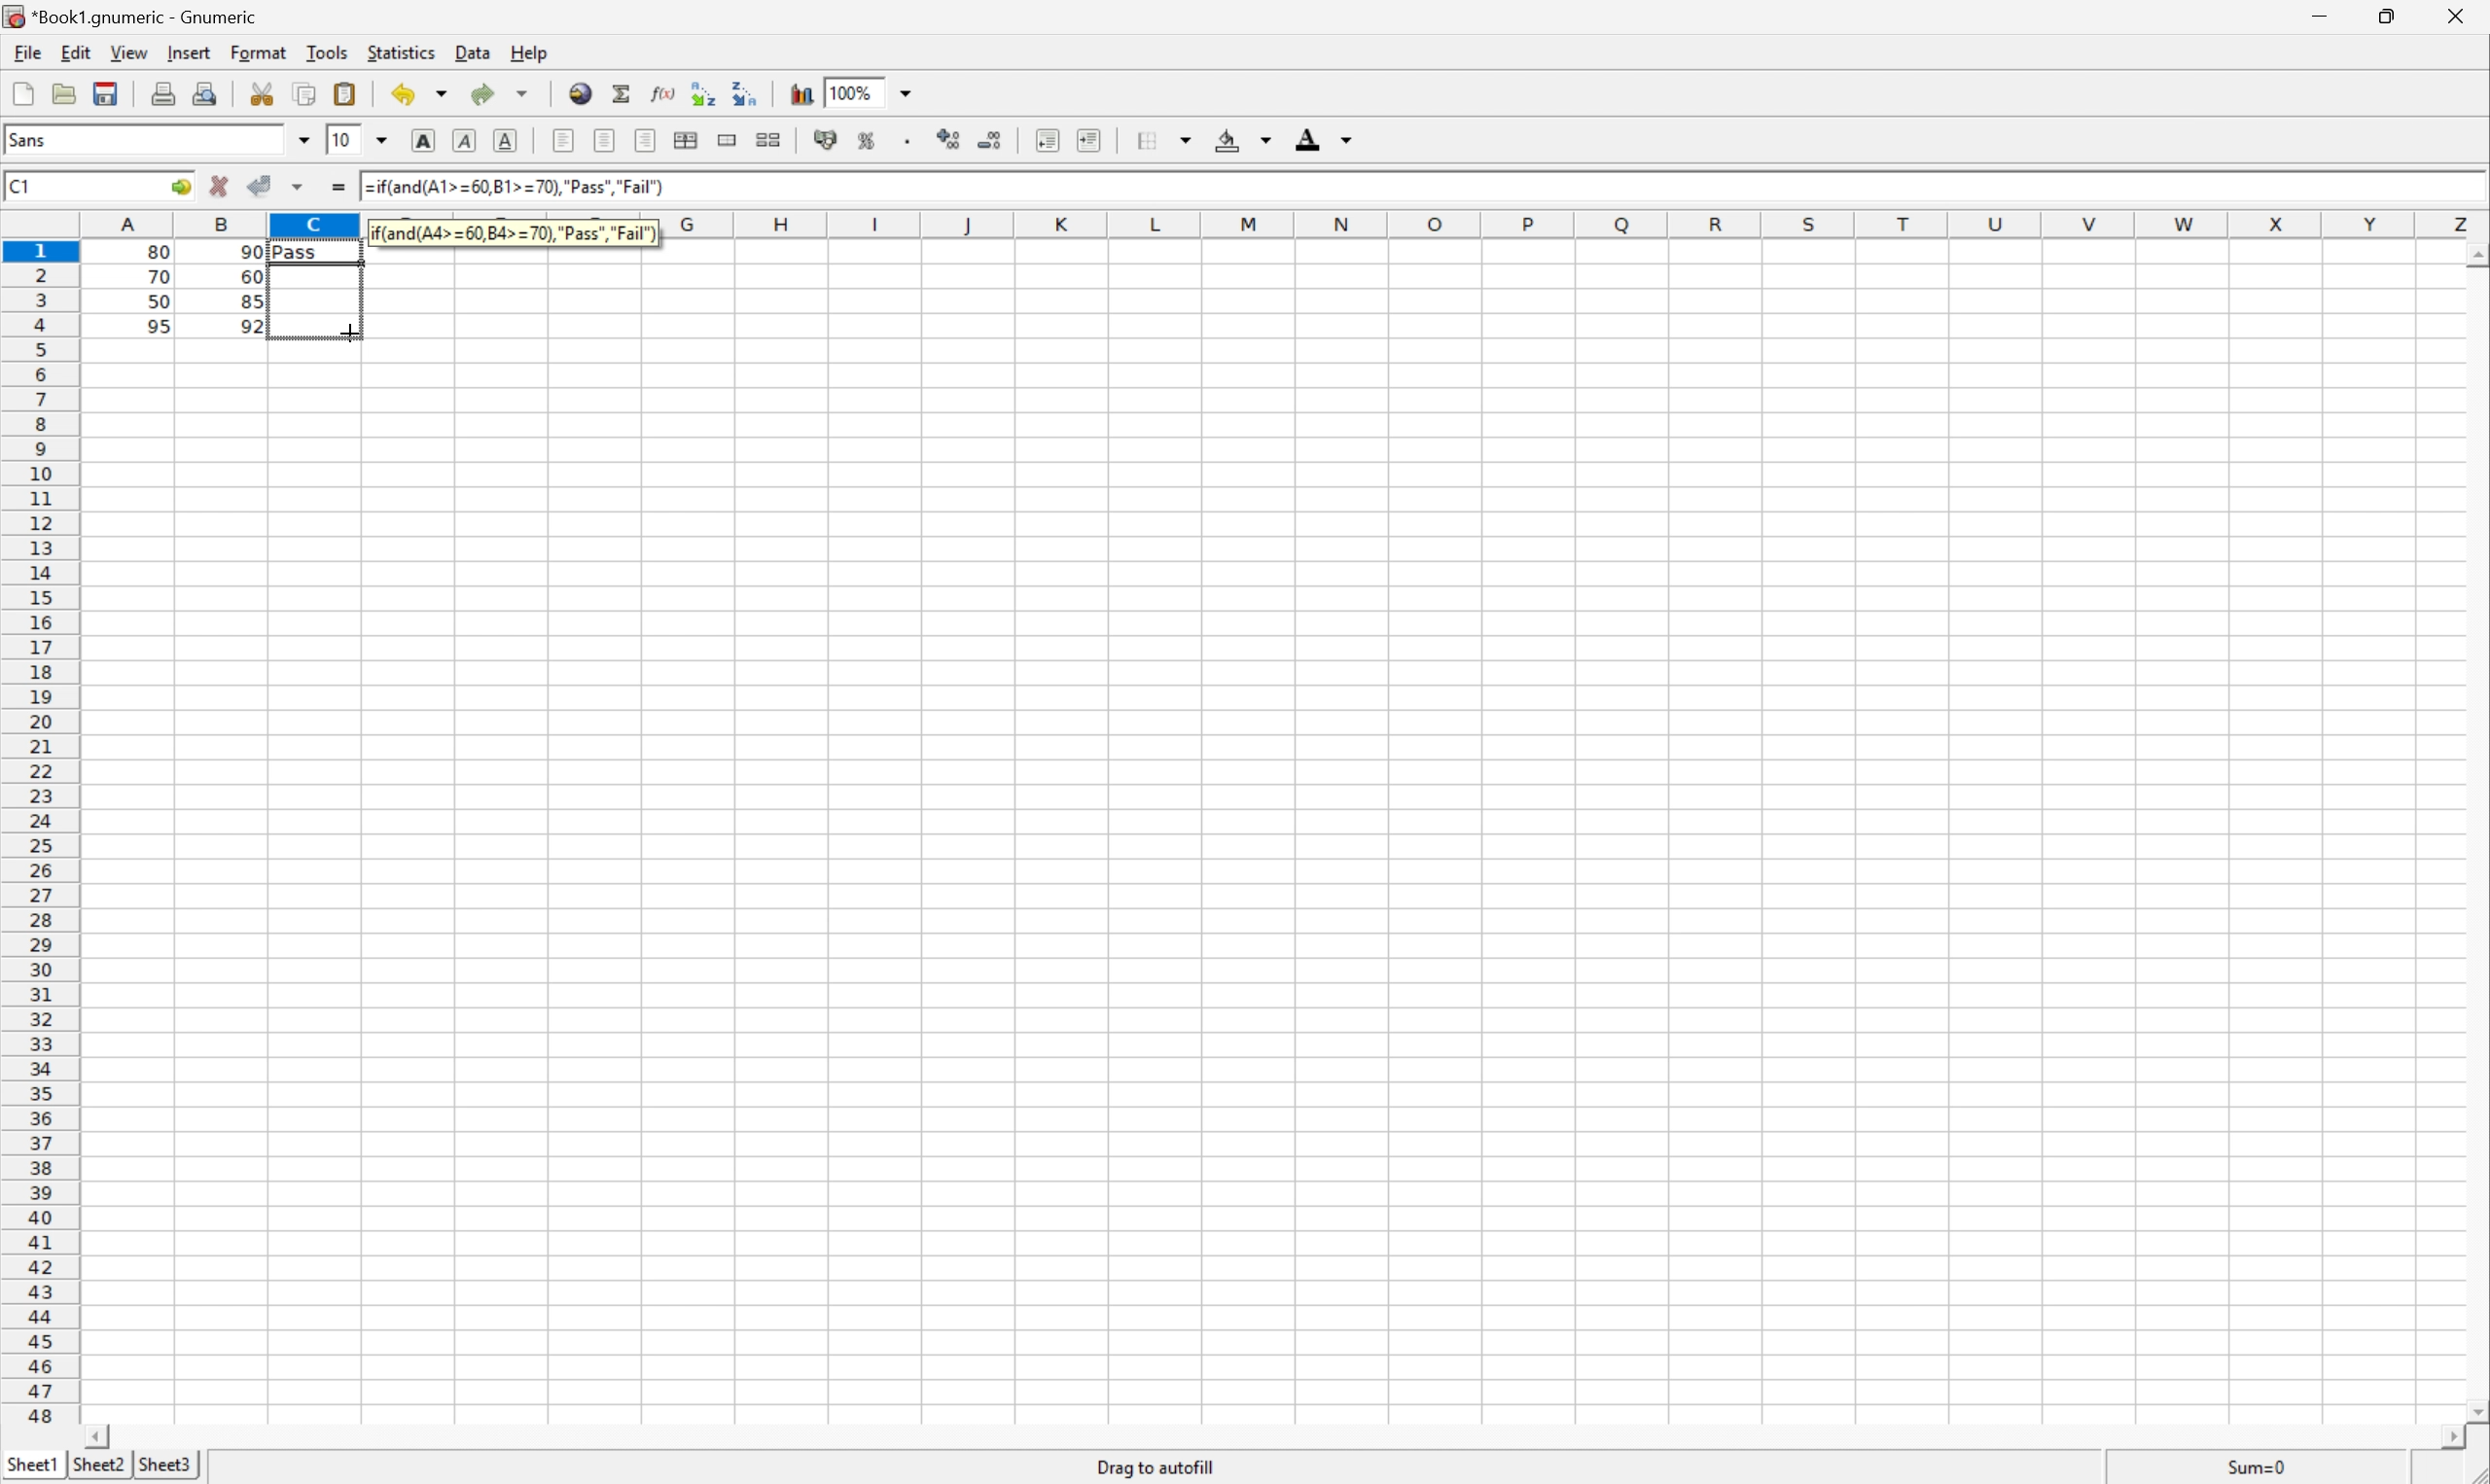 The width and height of the screenshot is (2490, 1484). What do you see at coordinates (648, 139) in the screenshot?
I see `Align left` at bounding box center [648, 139].